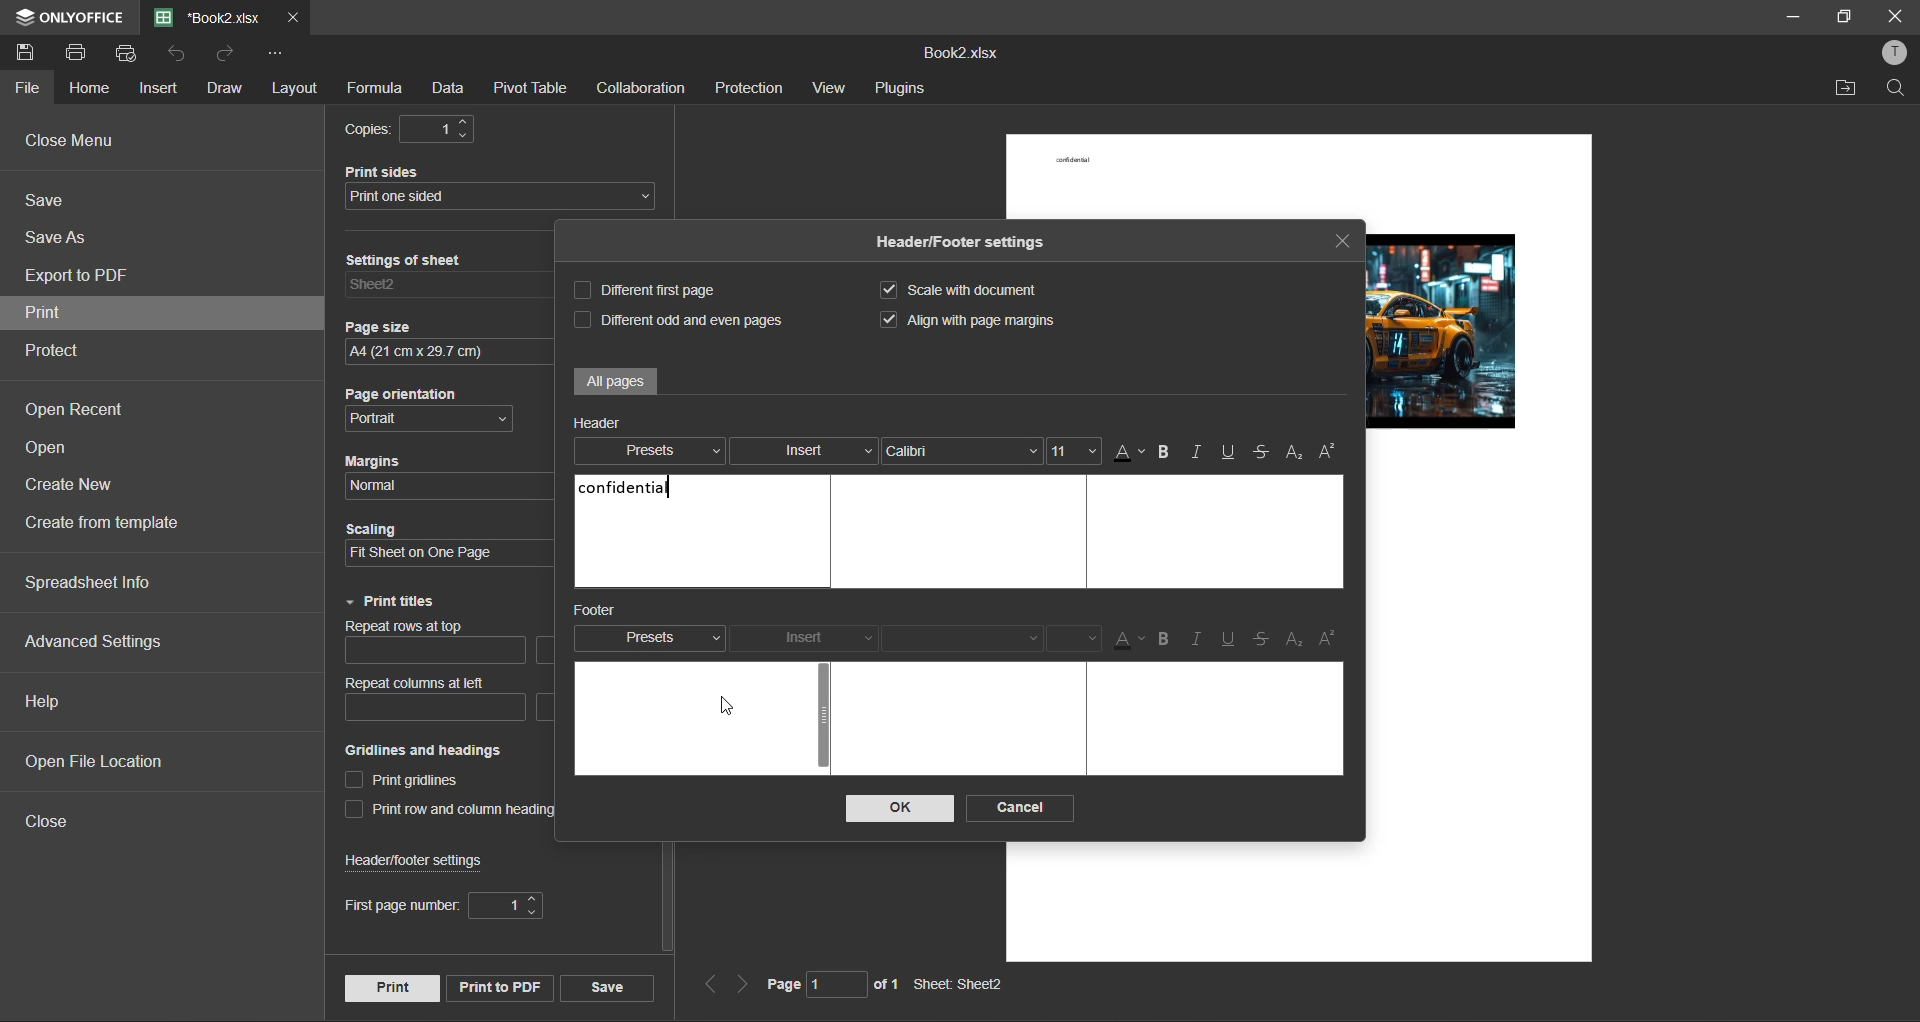  What do you see at coordinates (959, 57) in the screenshot?
I see `Book2.xlsx` at bounding box center [959, 57].